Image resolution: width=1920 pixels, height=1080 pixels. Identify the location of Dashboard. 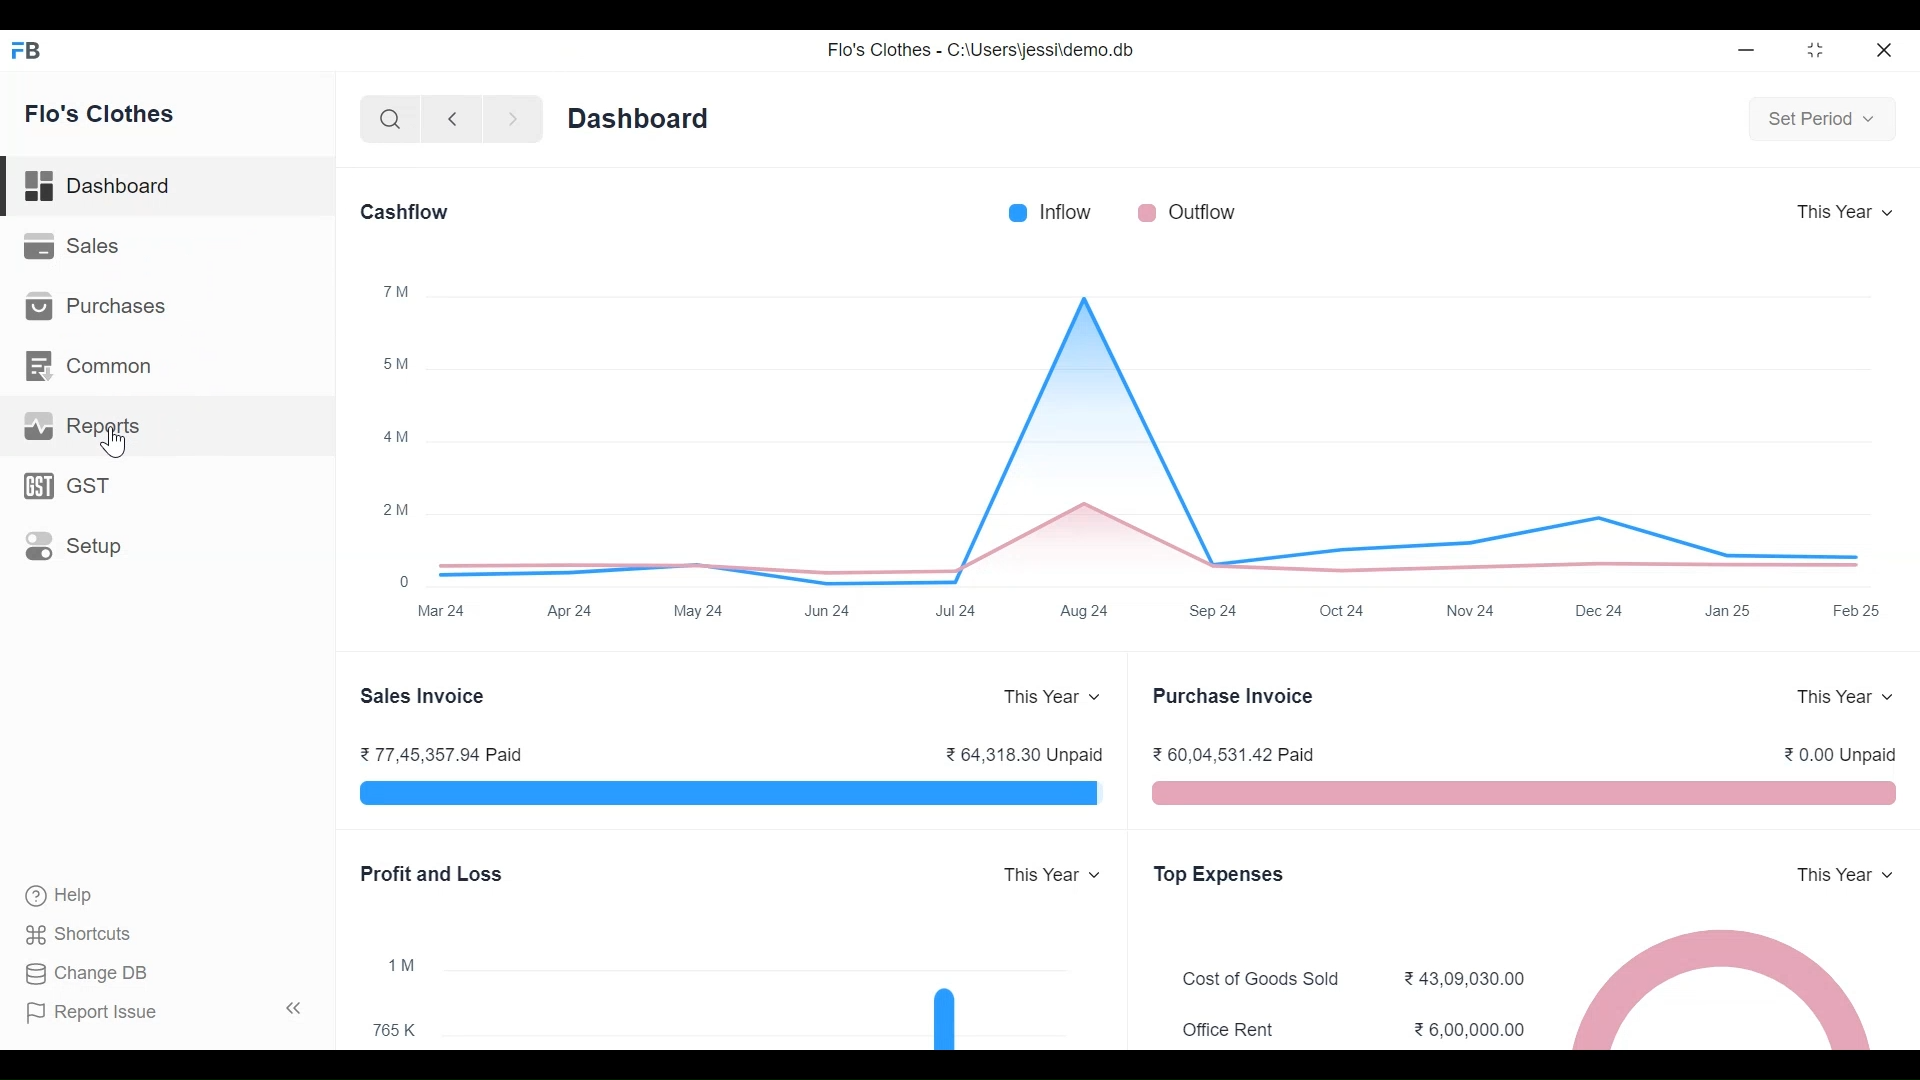
(166, 187).